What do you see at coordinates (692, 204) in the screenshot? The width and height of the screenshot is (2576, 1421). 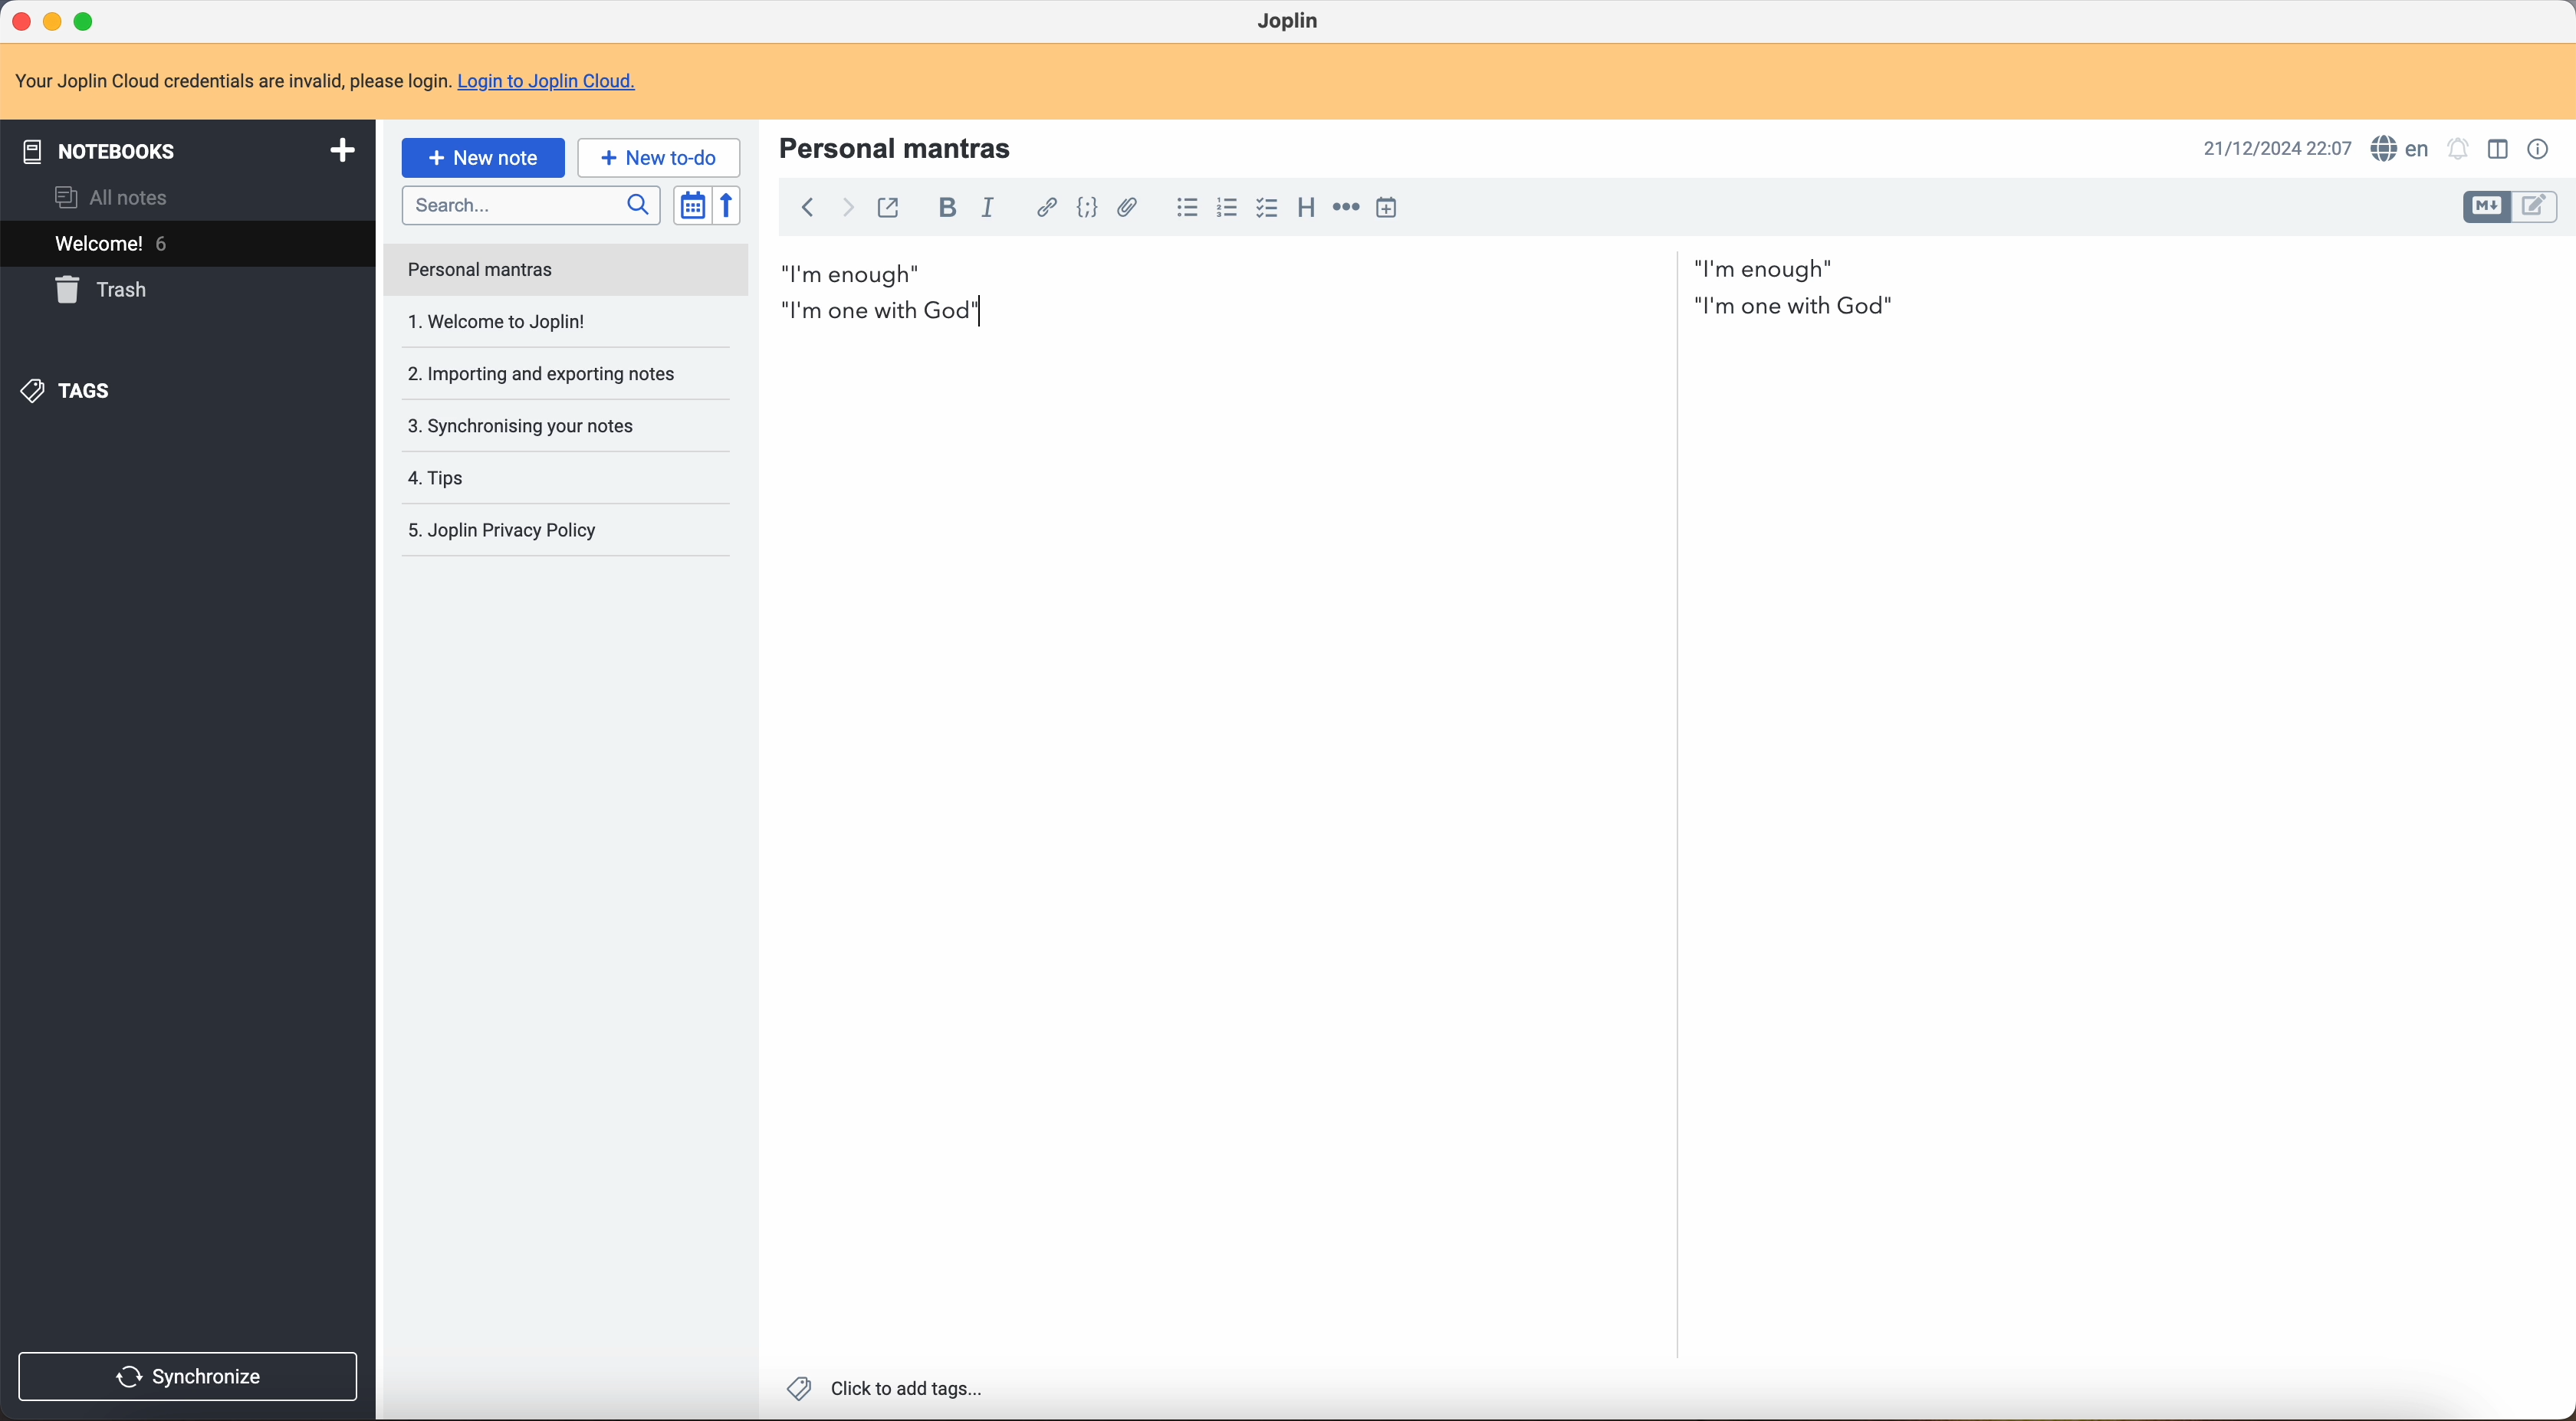 I see `toggle sort order field` at bounding box center [692, 204].